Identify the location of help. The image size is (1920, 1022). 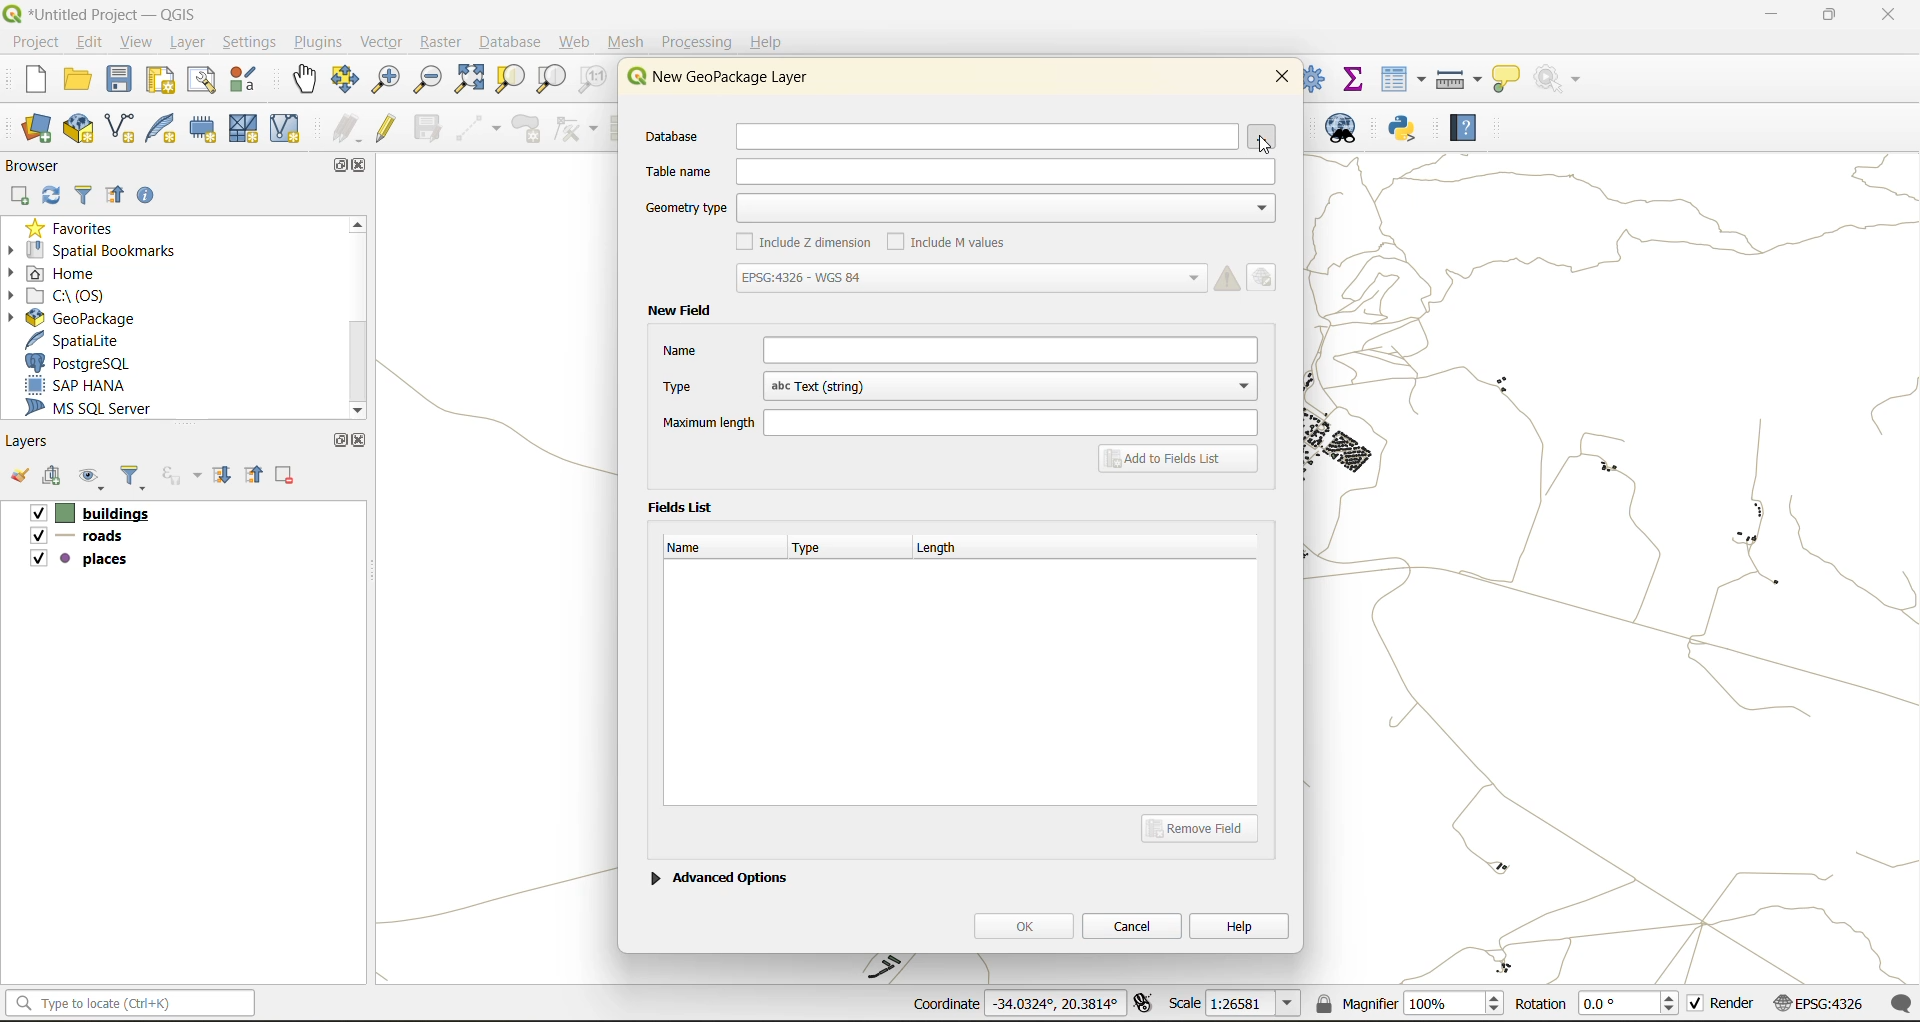
(774, 42).